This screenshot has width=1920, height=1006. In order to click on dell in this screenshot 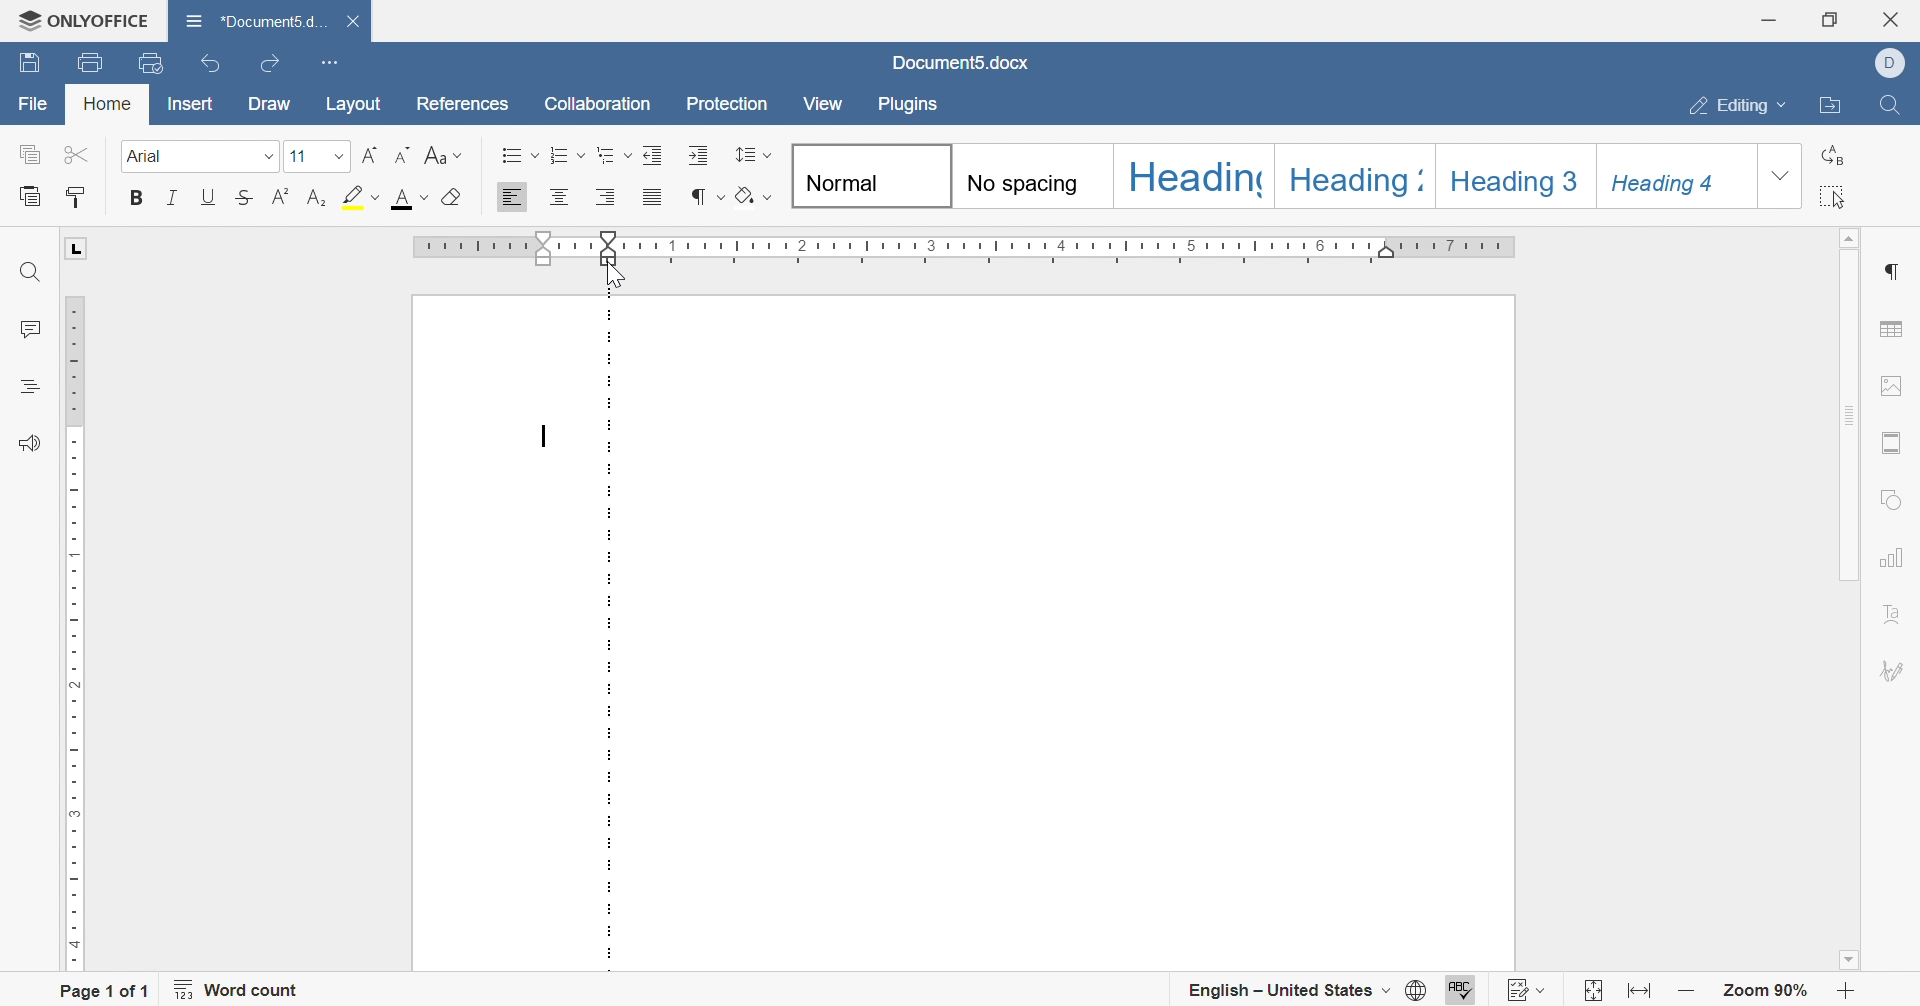, I will do `click(1890, 60)`.